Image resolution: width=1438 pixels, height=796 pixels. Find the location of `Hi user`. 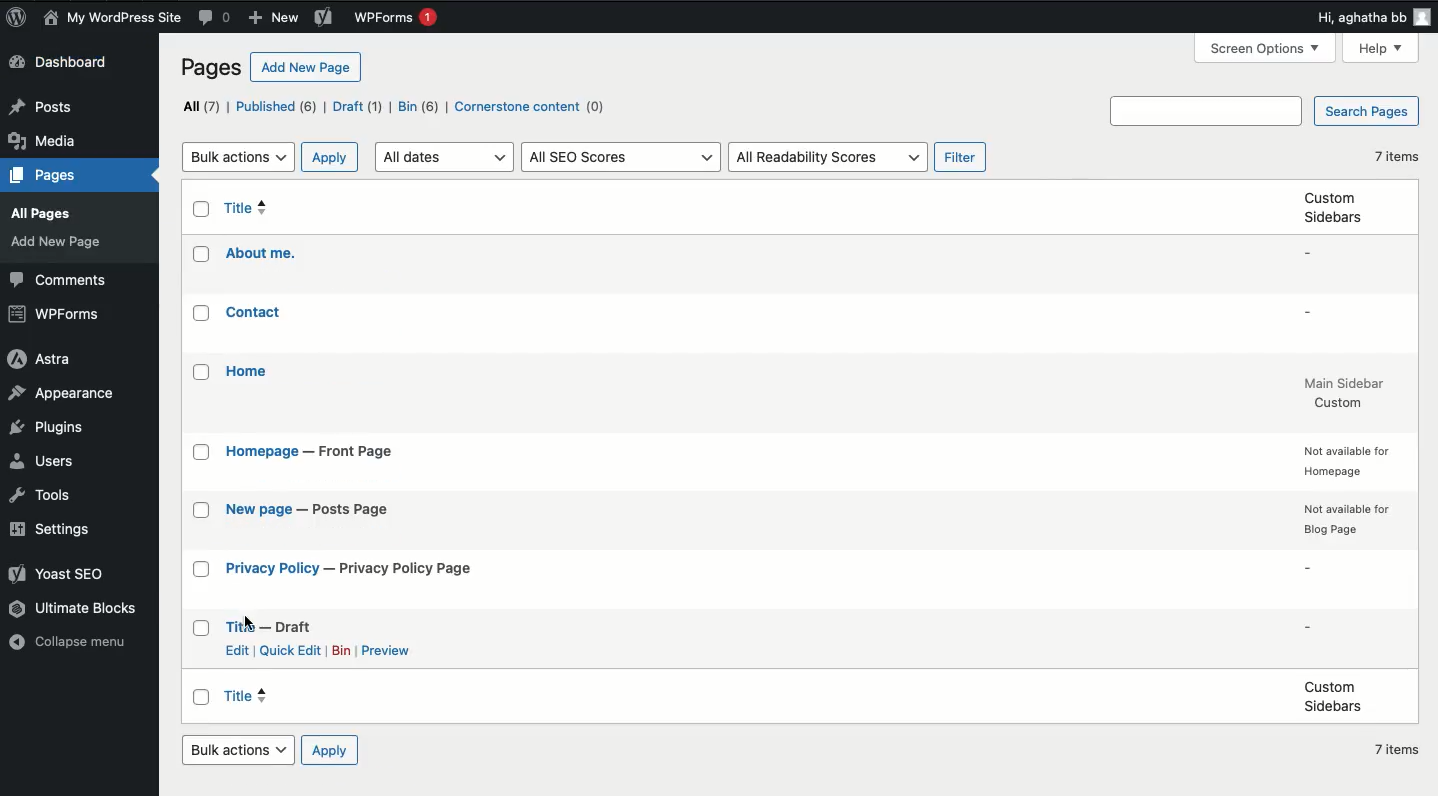

Hi user is located at coordinates (1374, 18).